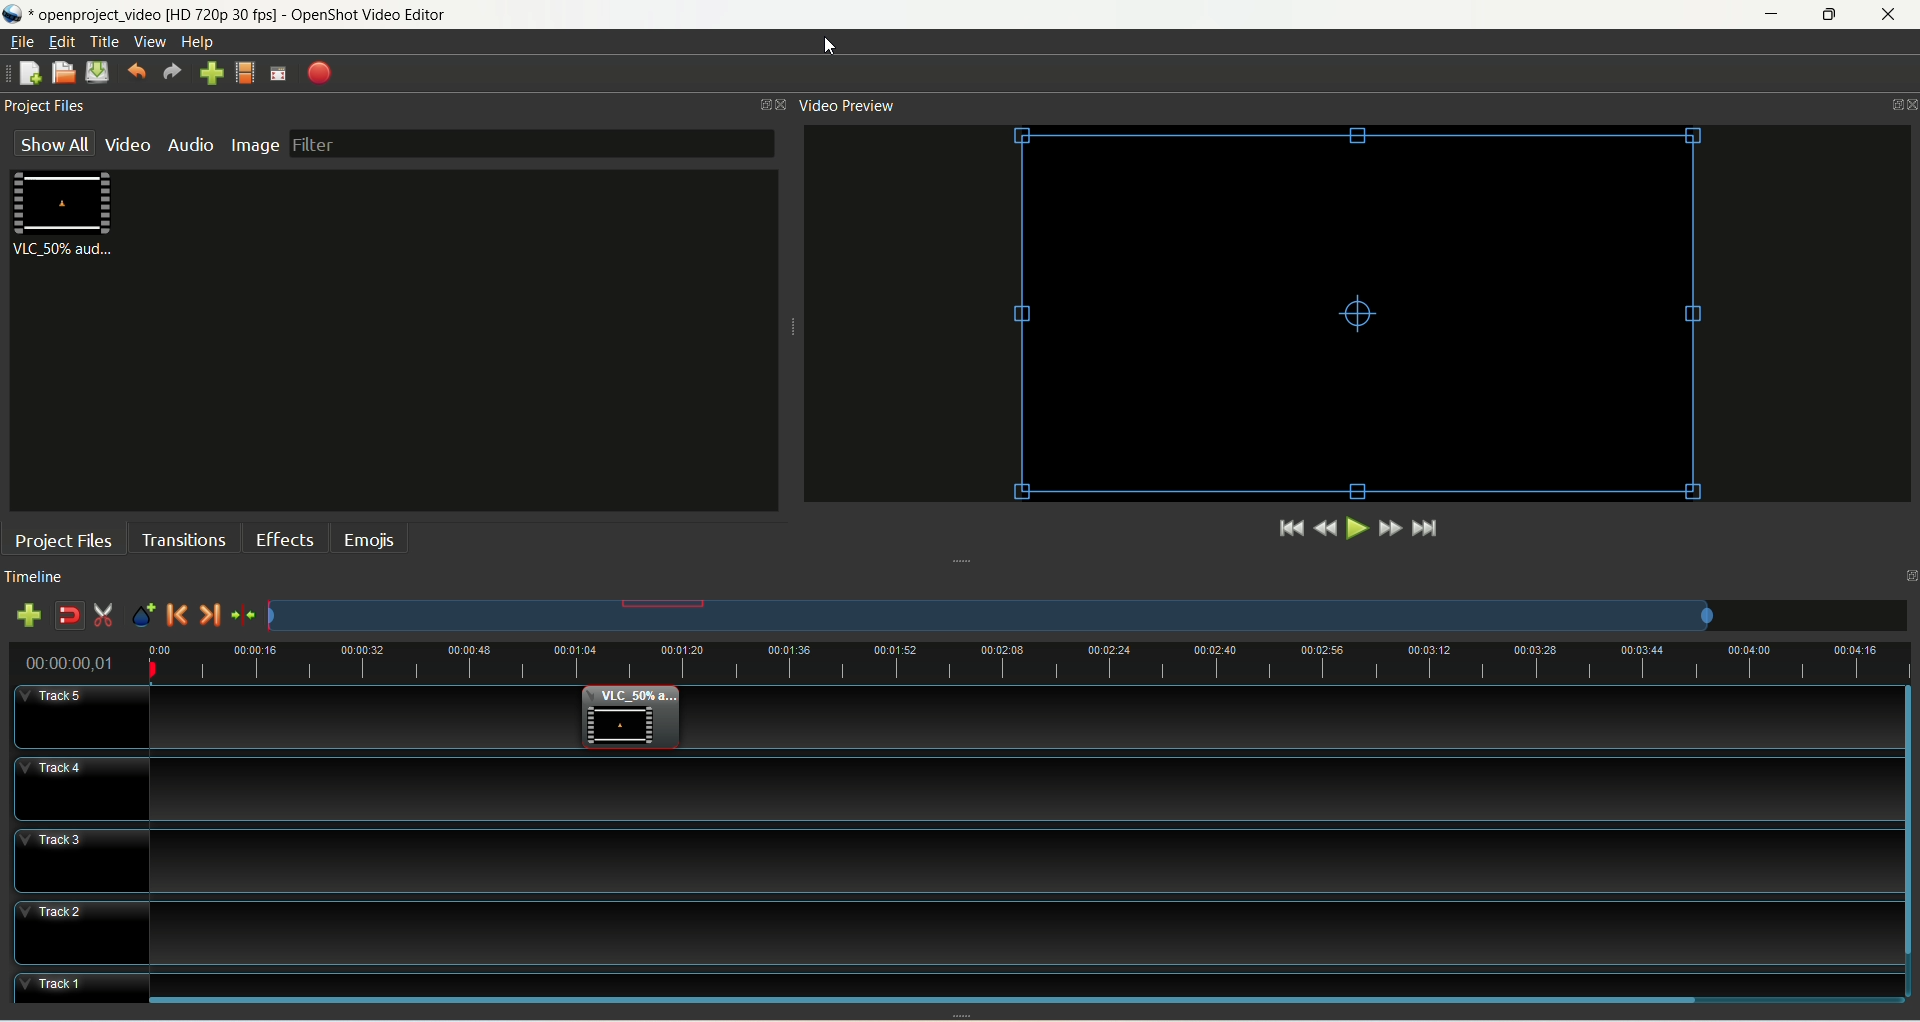  Describe the element at coordinates (61, 539) in the screenshot. I see `project files` at that location.